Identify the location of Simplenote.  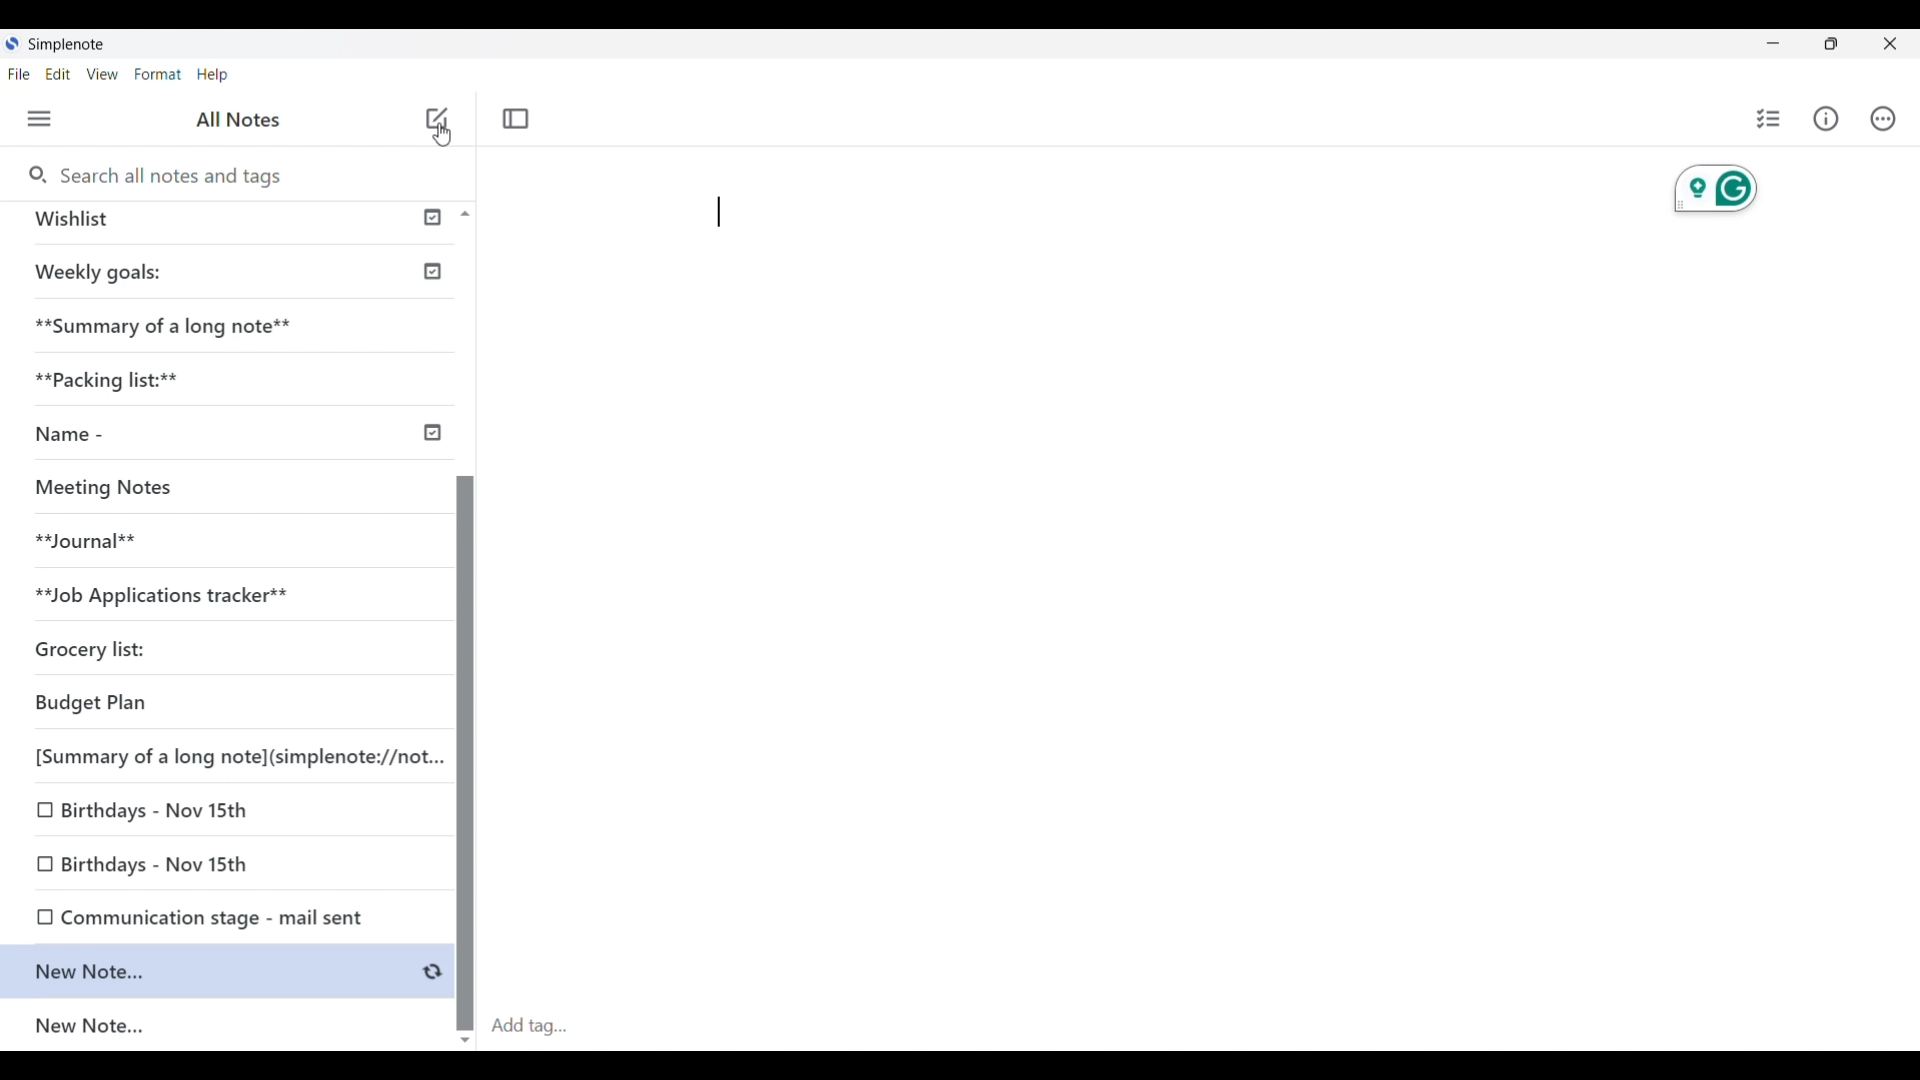
(67, 44).